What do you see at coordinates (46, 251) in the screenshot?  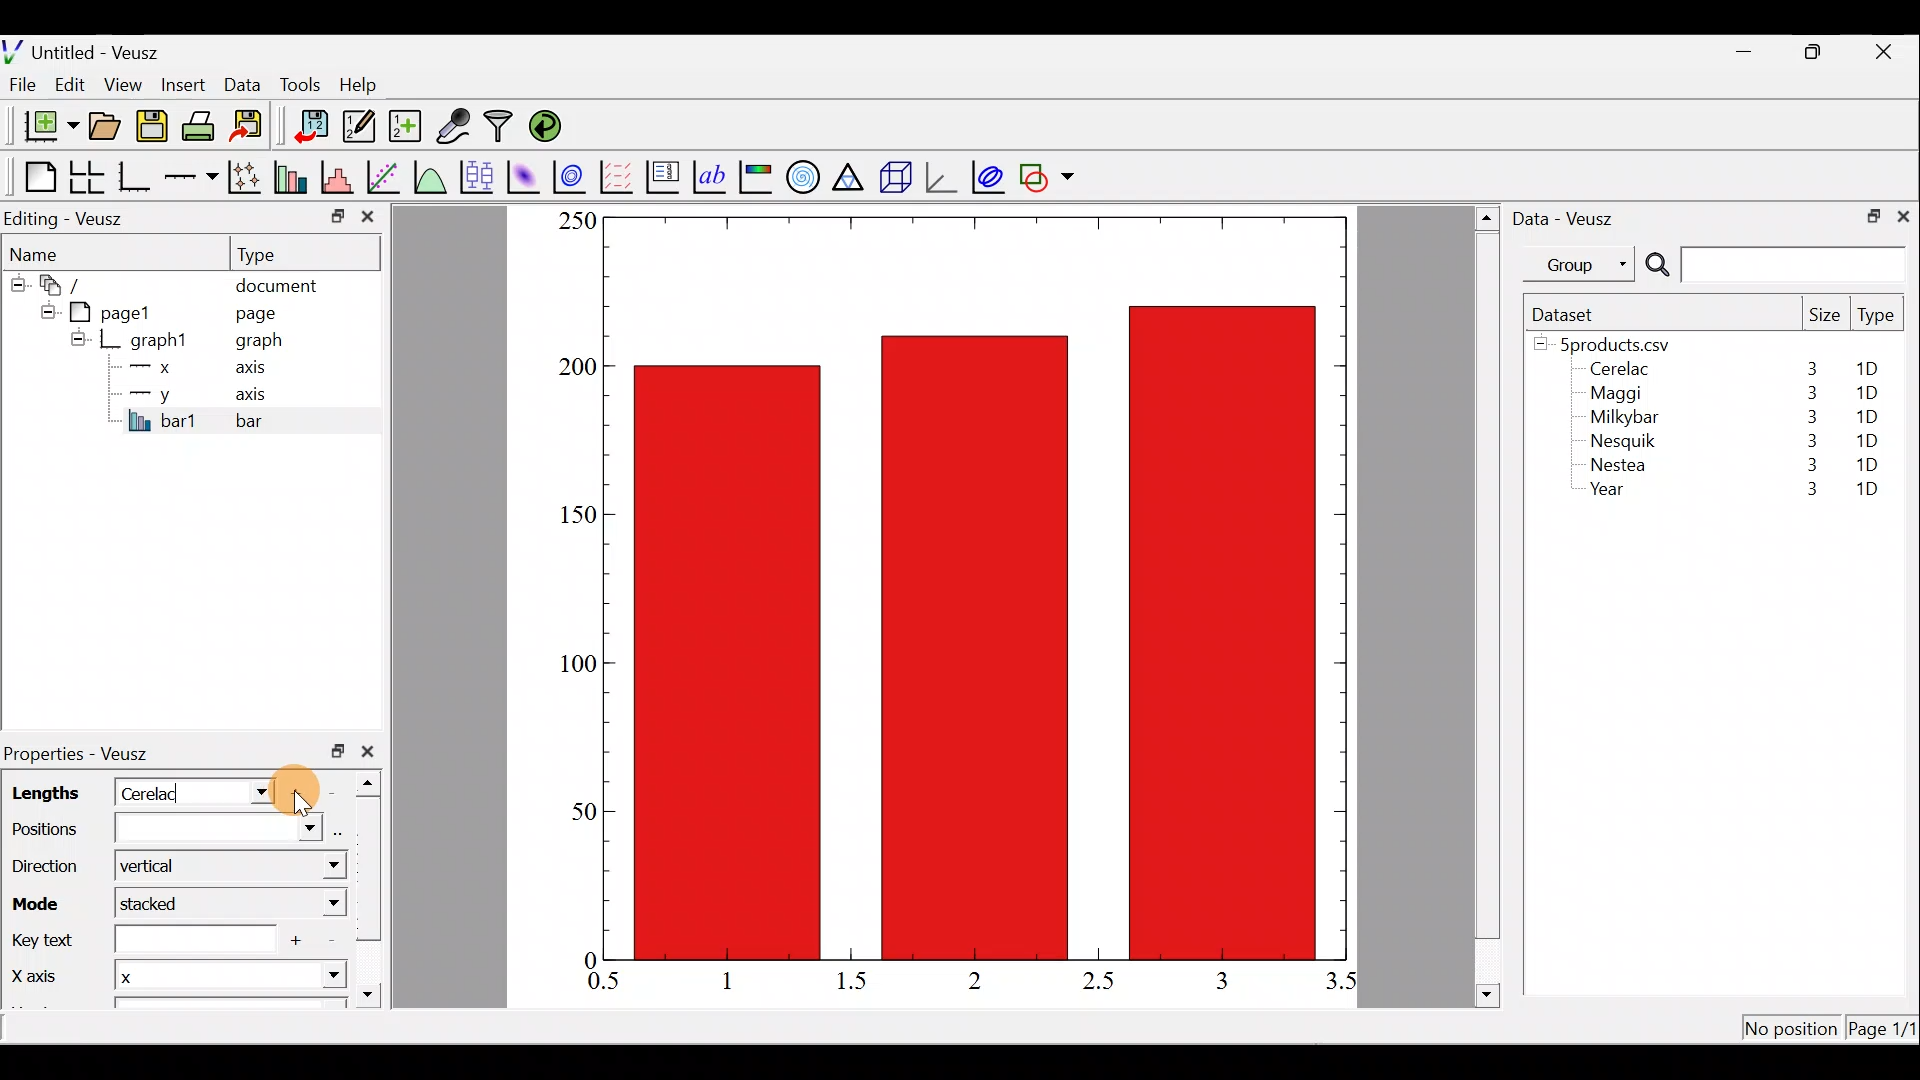 I see `Name` at bounding box center [46, 251].